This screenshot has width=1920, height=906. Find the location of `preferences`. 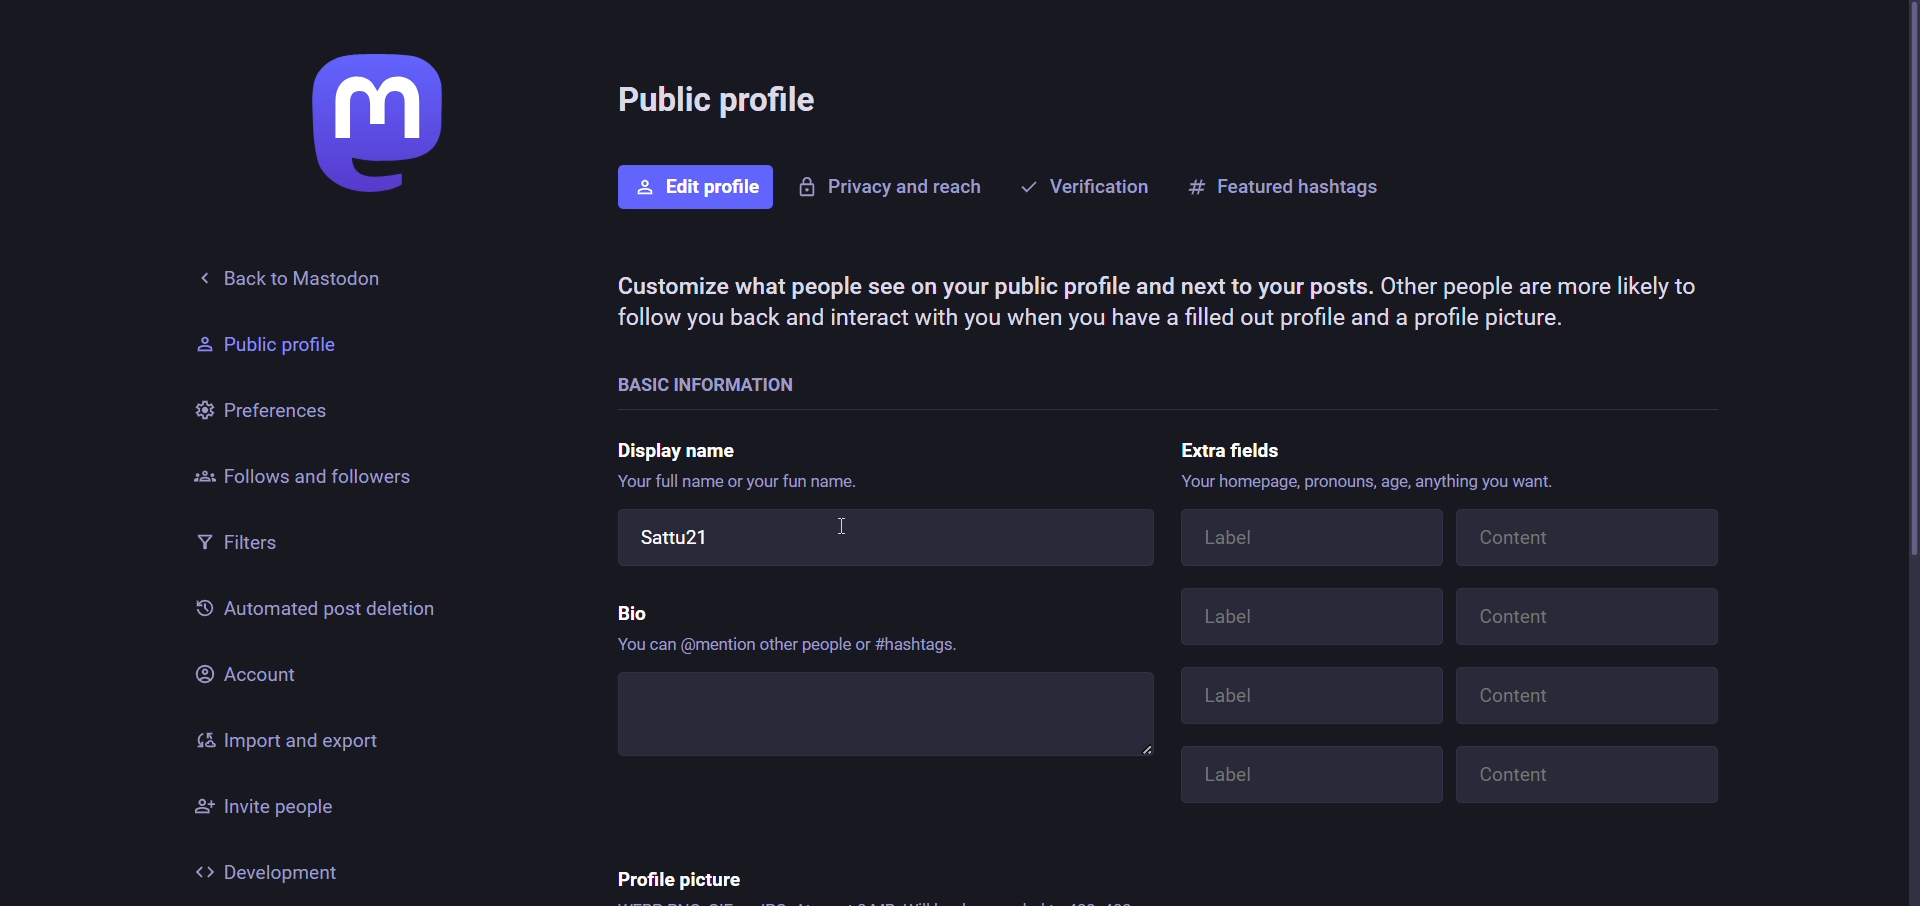

preferences is located at coordinates (263, 406).